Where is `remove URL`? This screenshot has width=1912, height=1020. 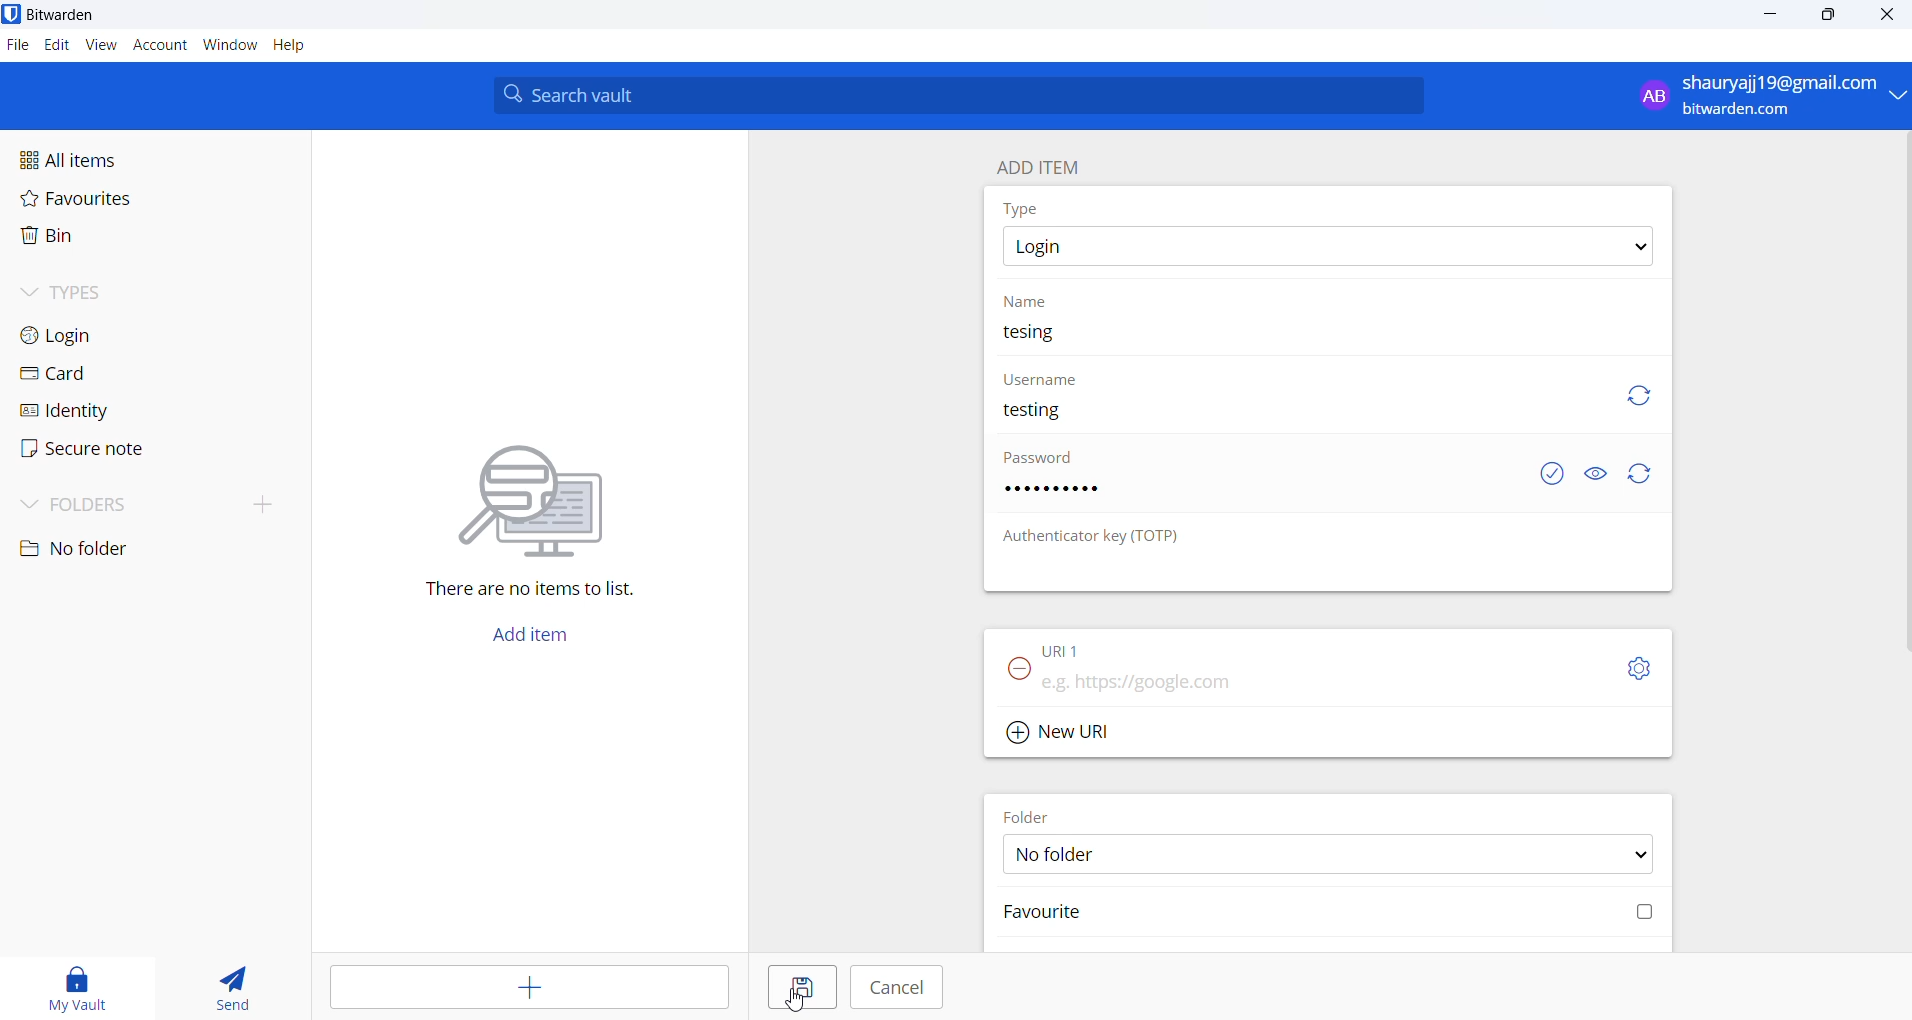 remove URL is located at coordinates (1020, 675).